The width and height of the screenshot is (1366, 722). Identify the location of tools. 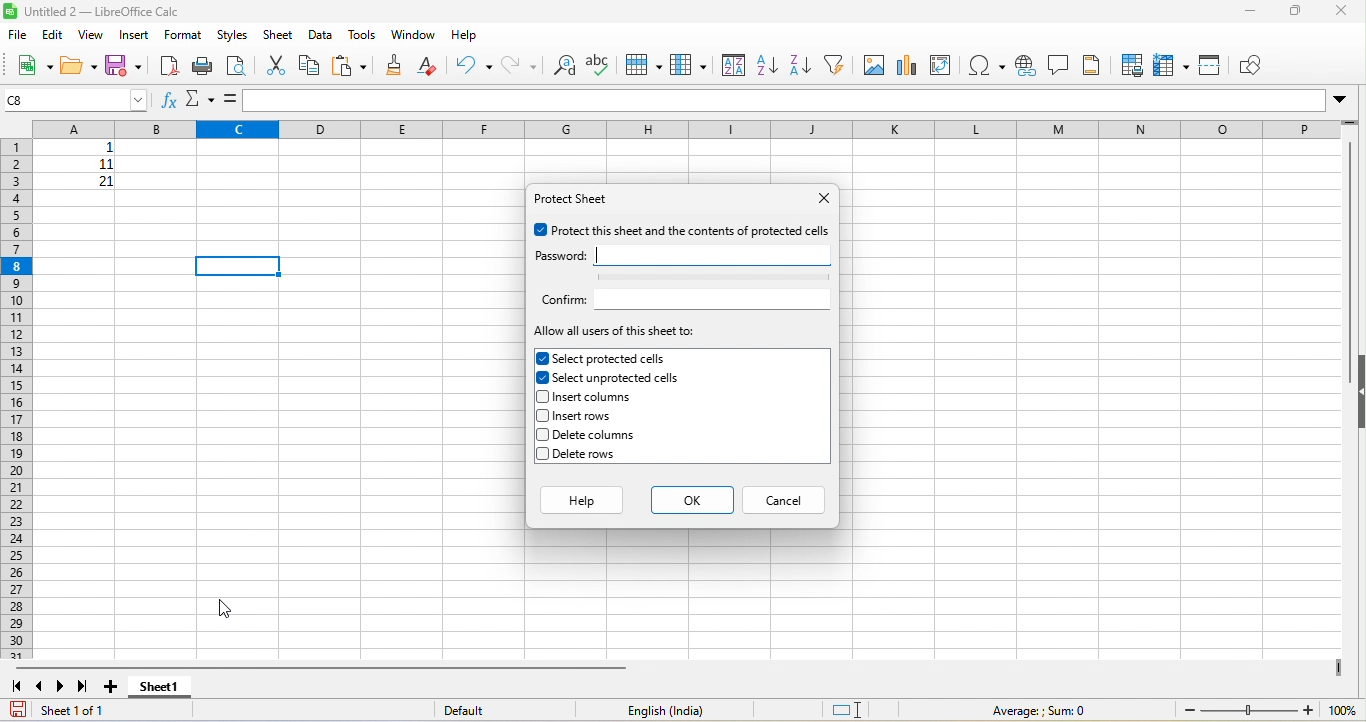
(360, 34).